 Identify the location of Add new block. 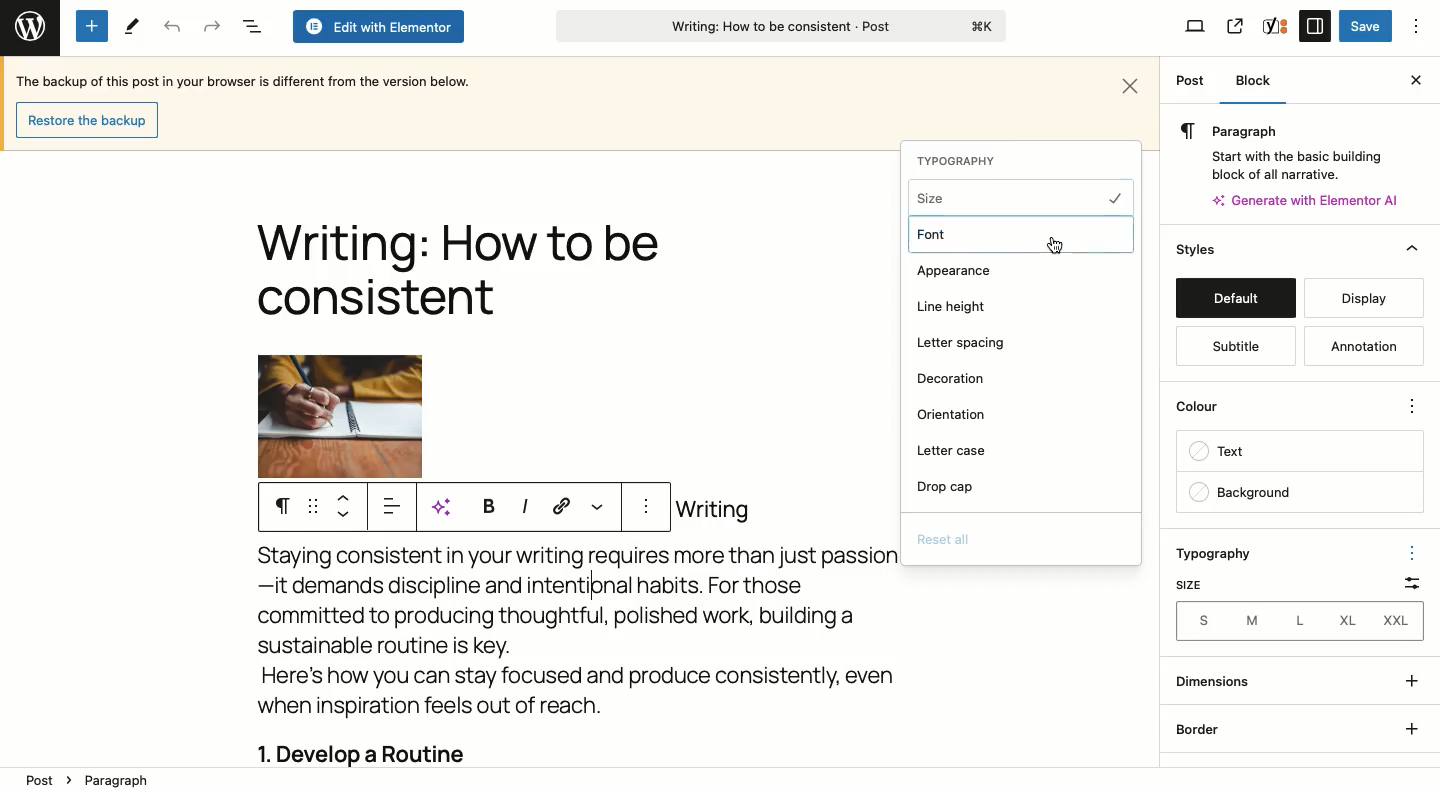
(92, 26).